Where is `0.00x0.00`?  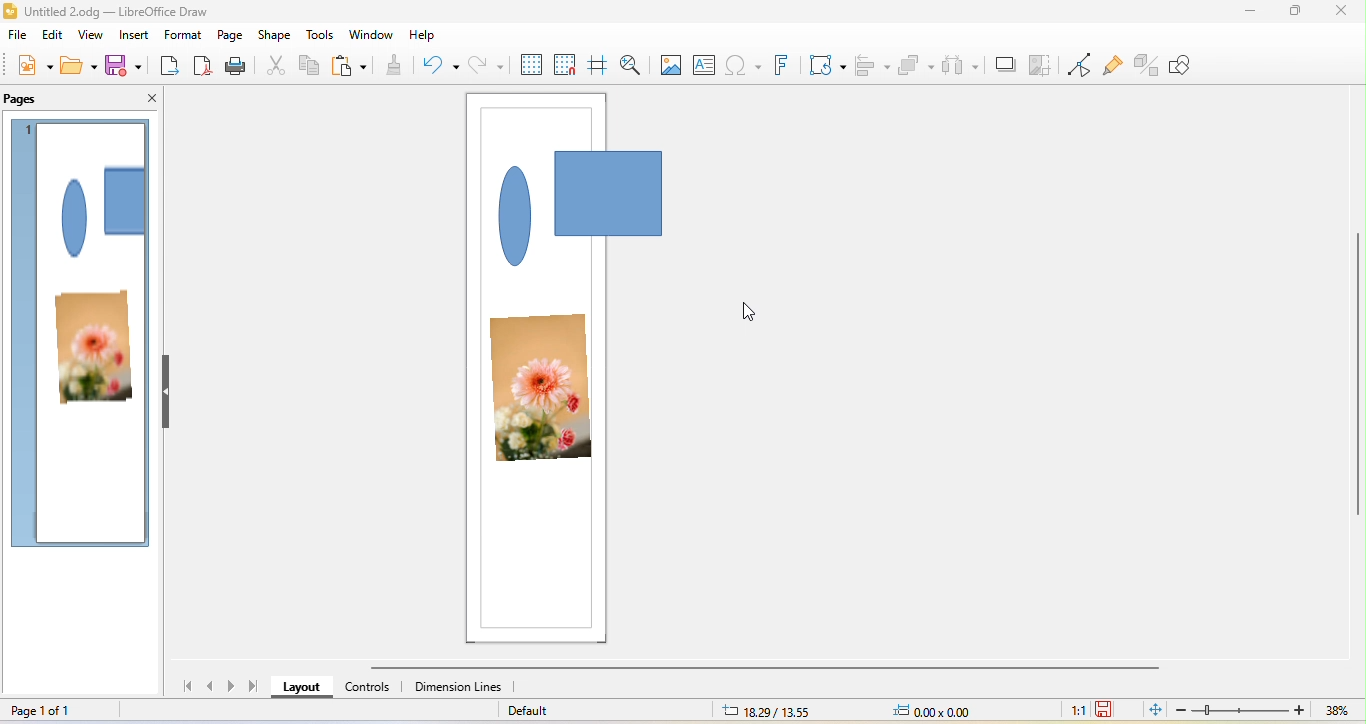
0.00x0.00 is located at coordinates (946, 712).